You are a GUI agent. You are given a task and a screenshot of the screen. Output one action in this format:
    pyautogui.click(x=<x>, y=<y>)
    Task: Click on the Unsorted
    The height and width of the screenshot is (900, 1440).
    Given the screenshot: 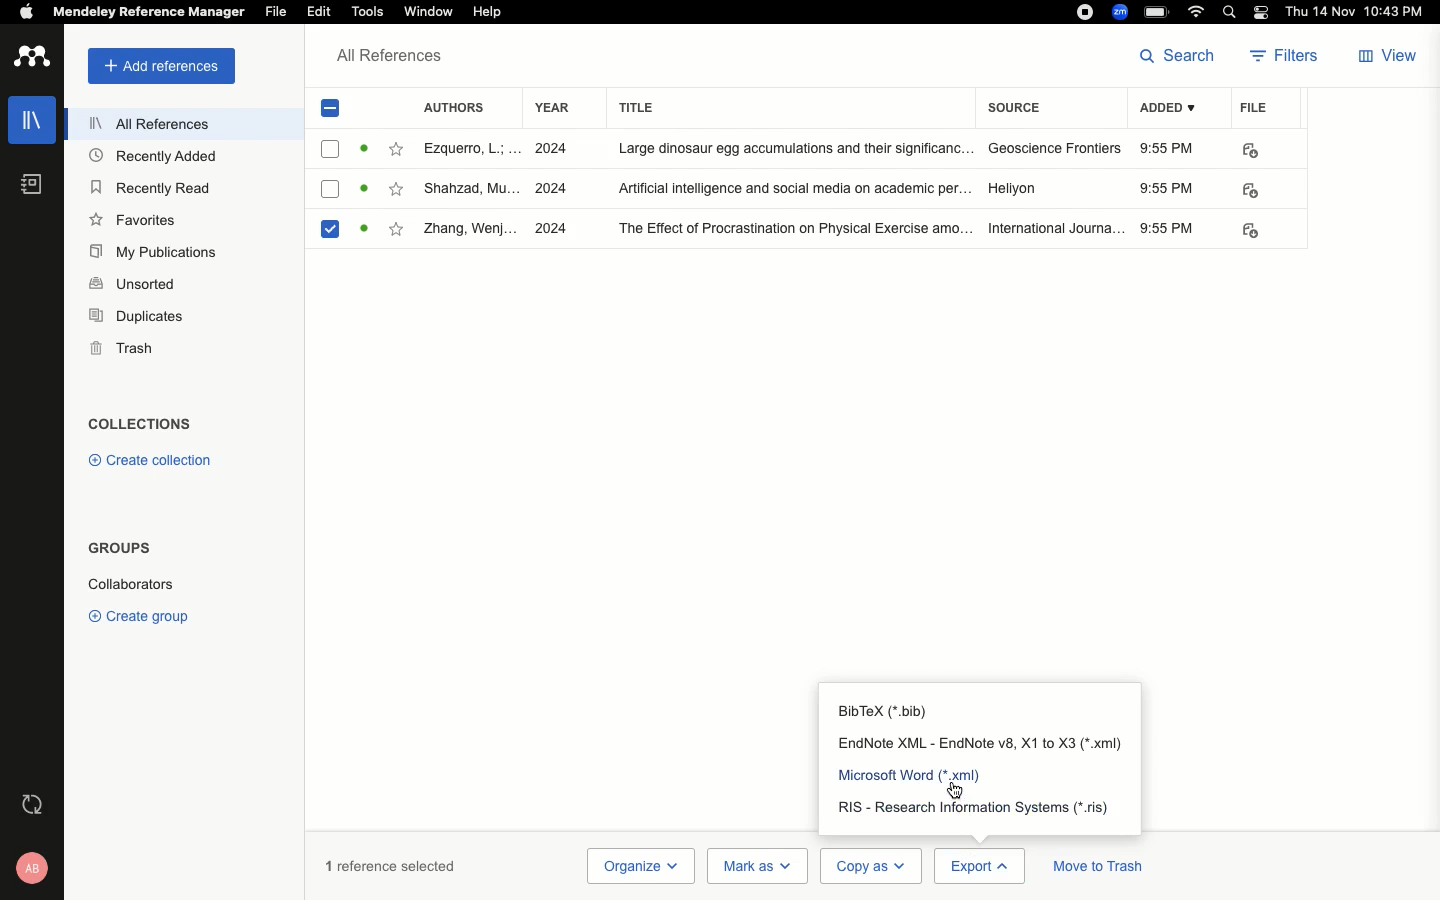 What is the action you would take?
    pyautogui.click(x=133, y=283)
    